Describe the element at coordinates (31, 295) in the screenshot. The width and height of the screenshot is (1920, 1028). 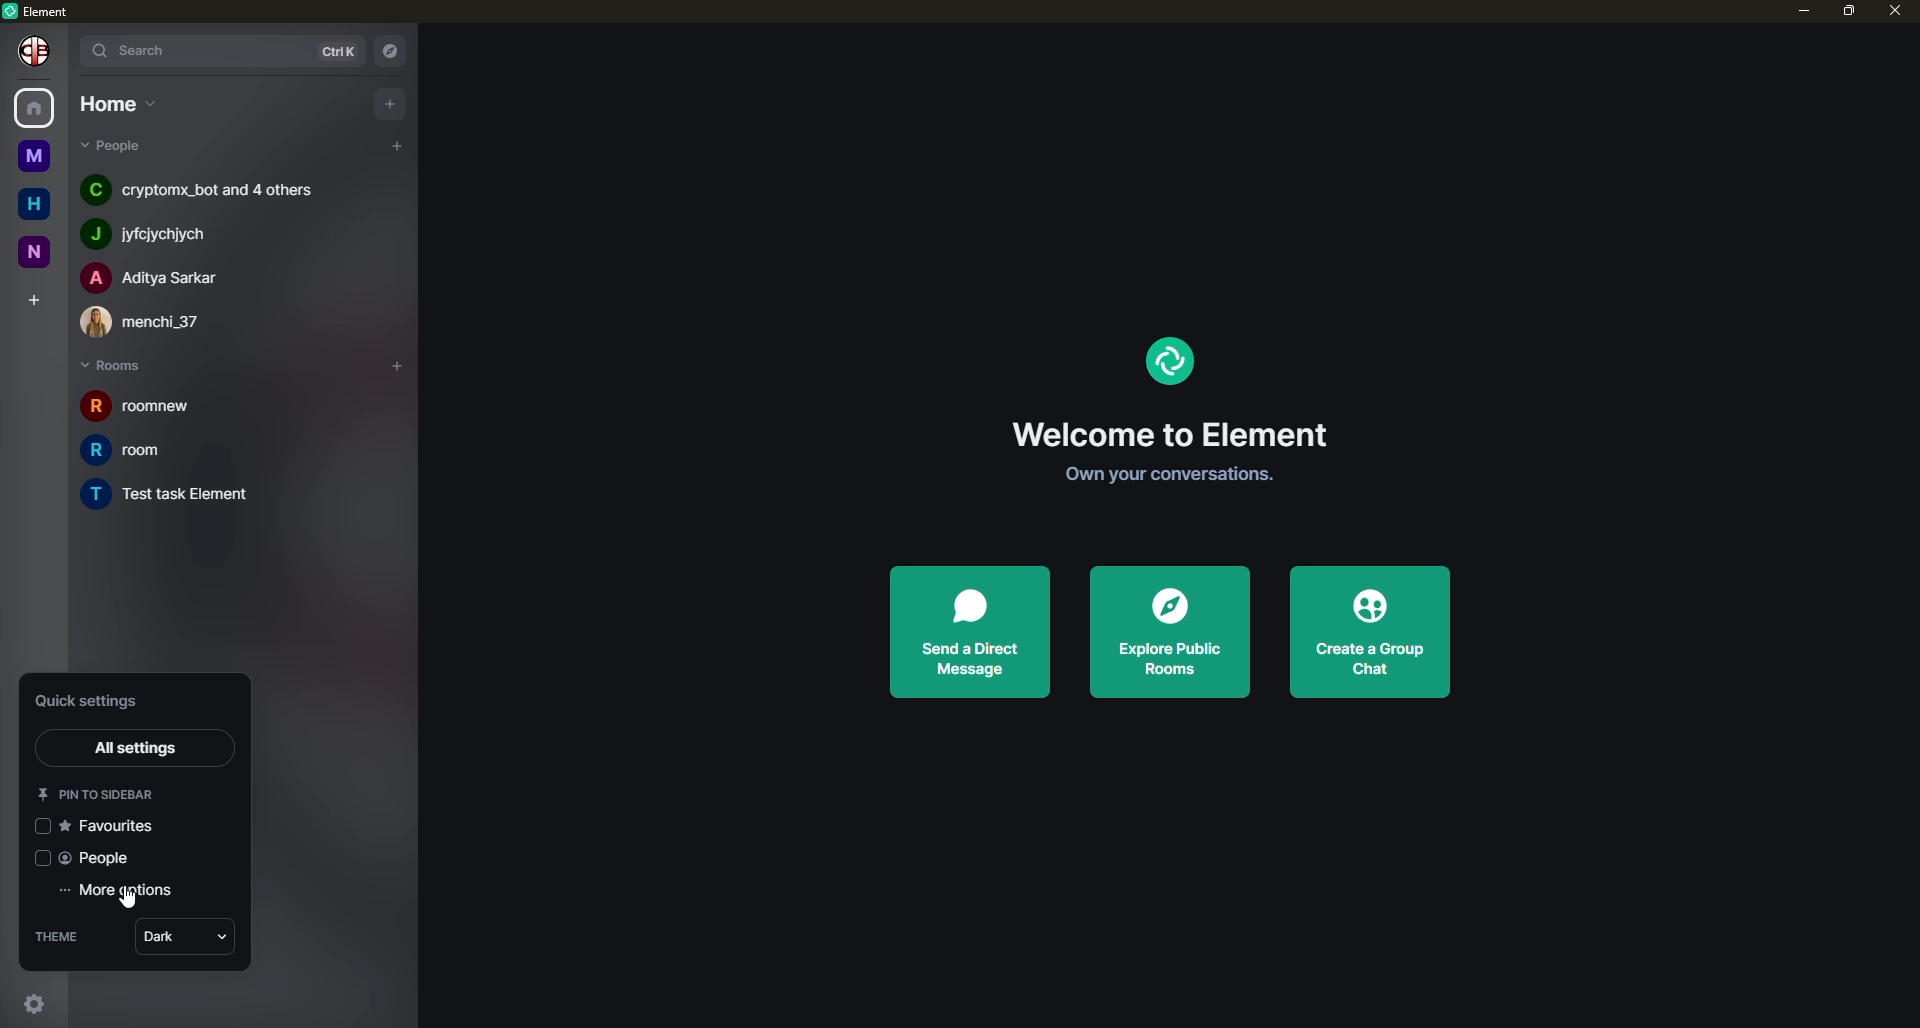
I see `create space` at that location.